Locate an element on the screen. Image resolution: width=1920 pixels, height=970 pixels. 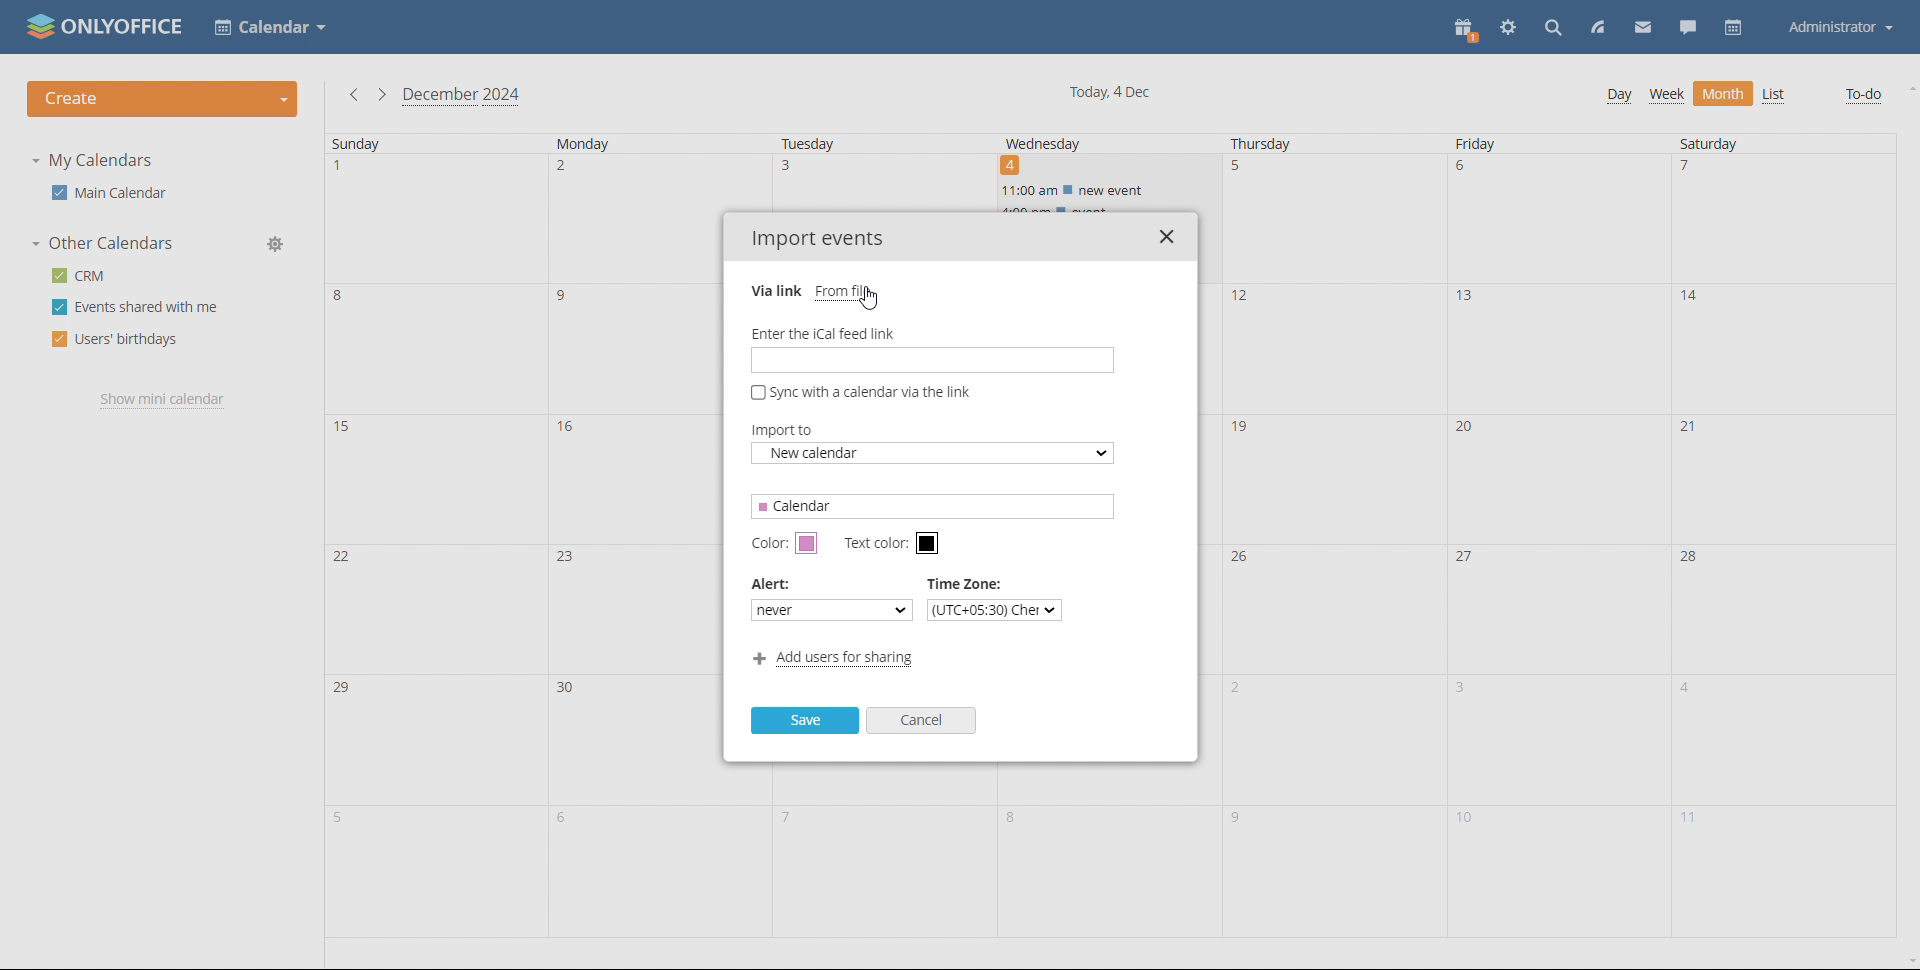
alert: is located at coordinates (772, 583).